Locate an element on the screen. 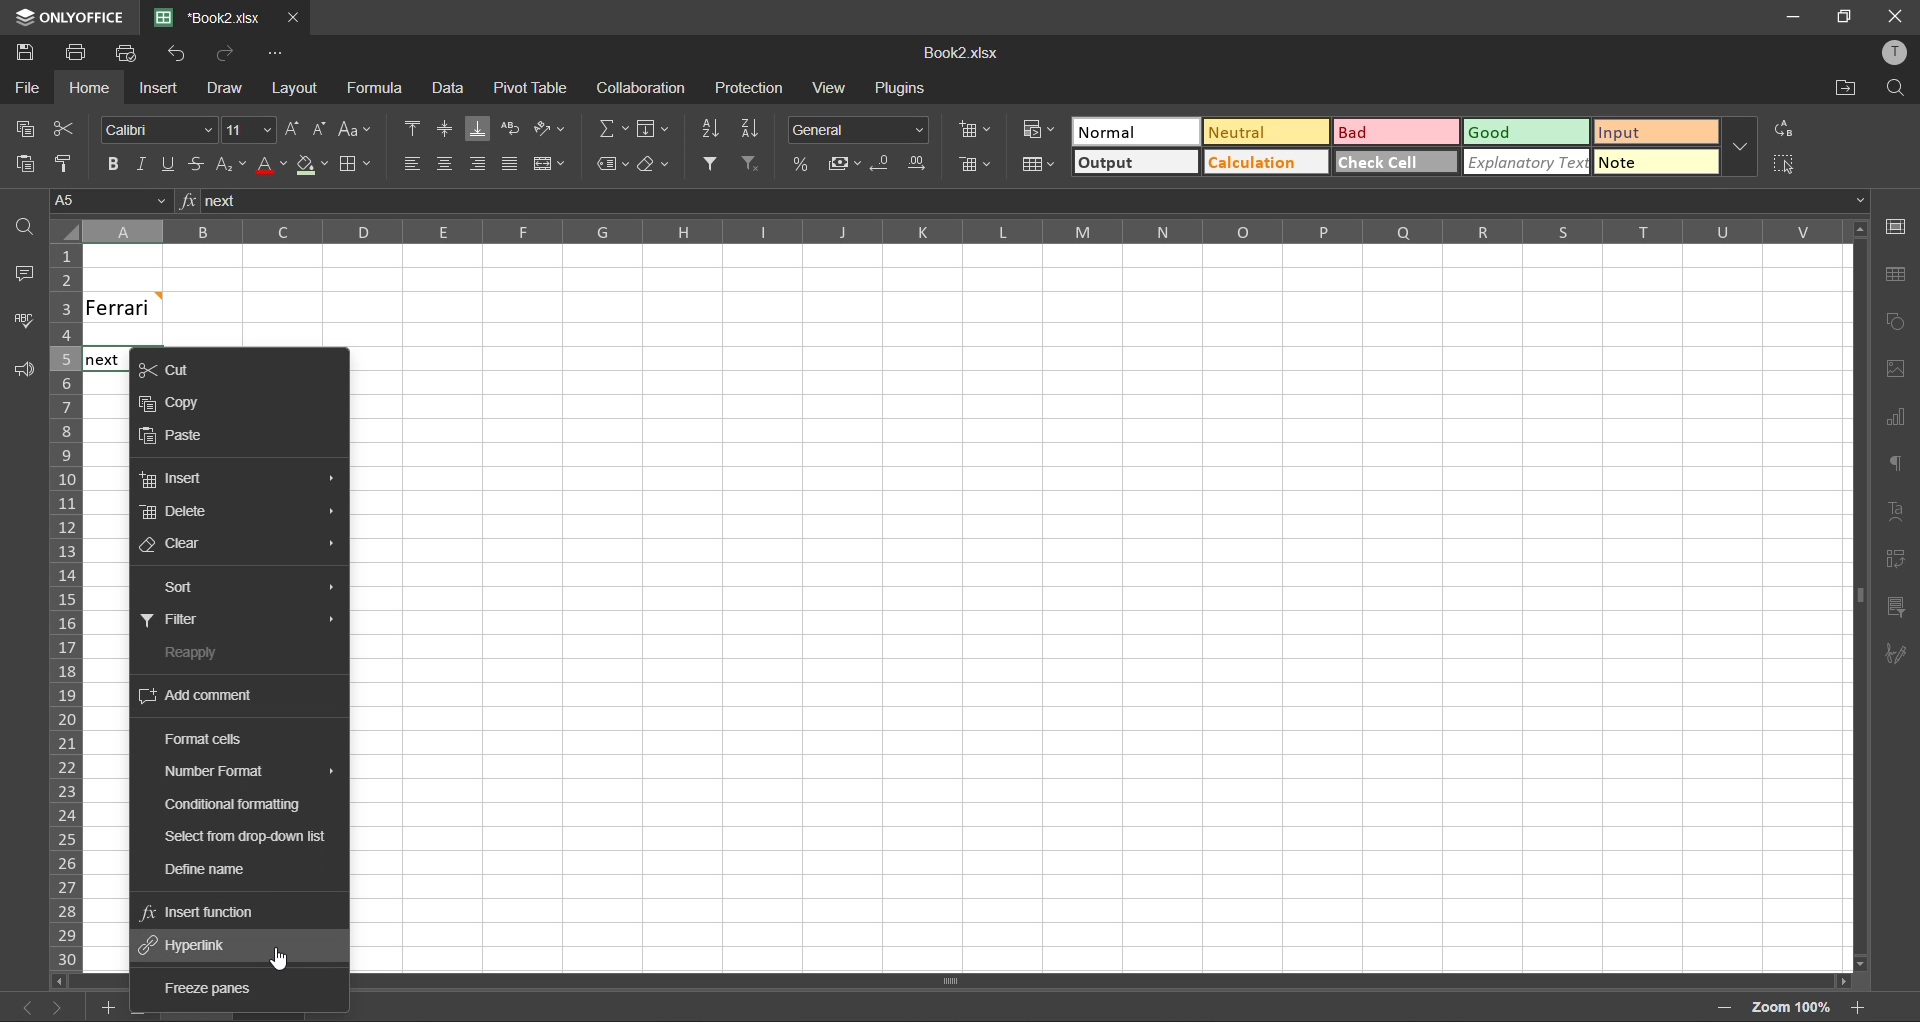  select from drop down list is located at coordinates (250, 838).